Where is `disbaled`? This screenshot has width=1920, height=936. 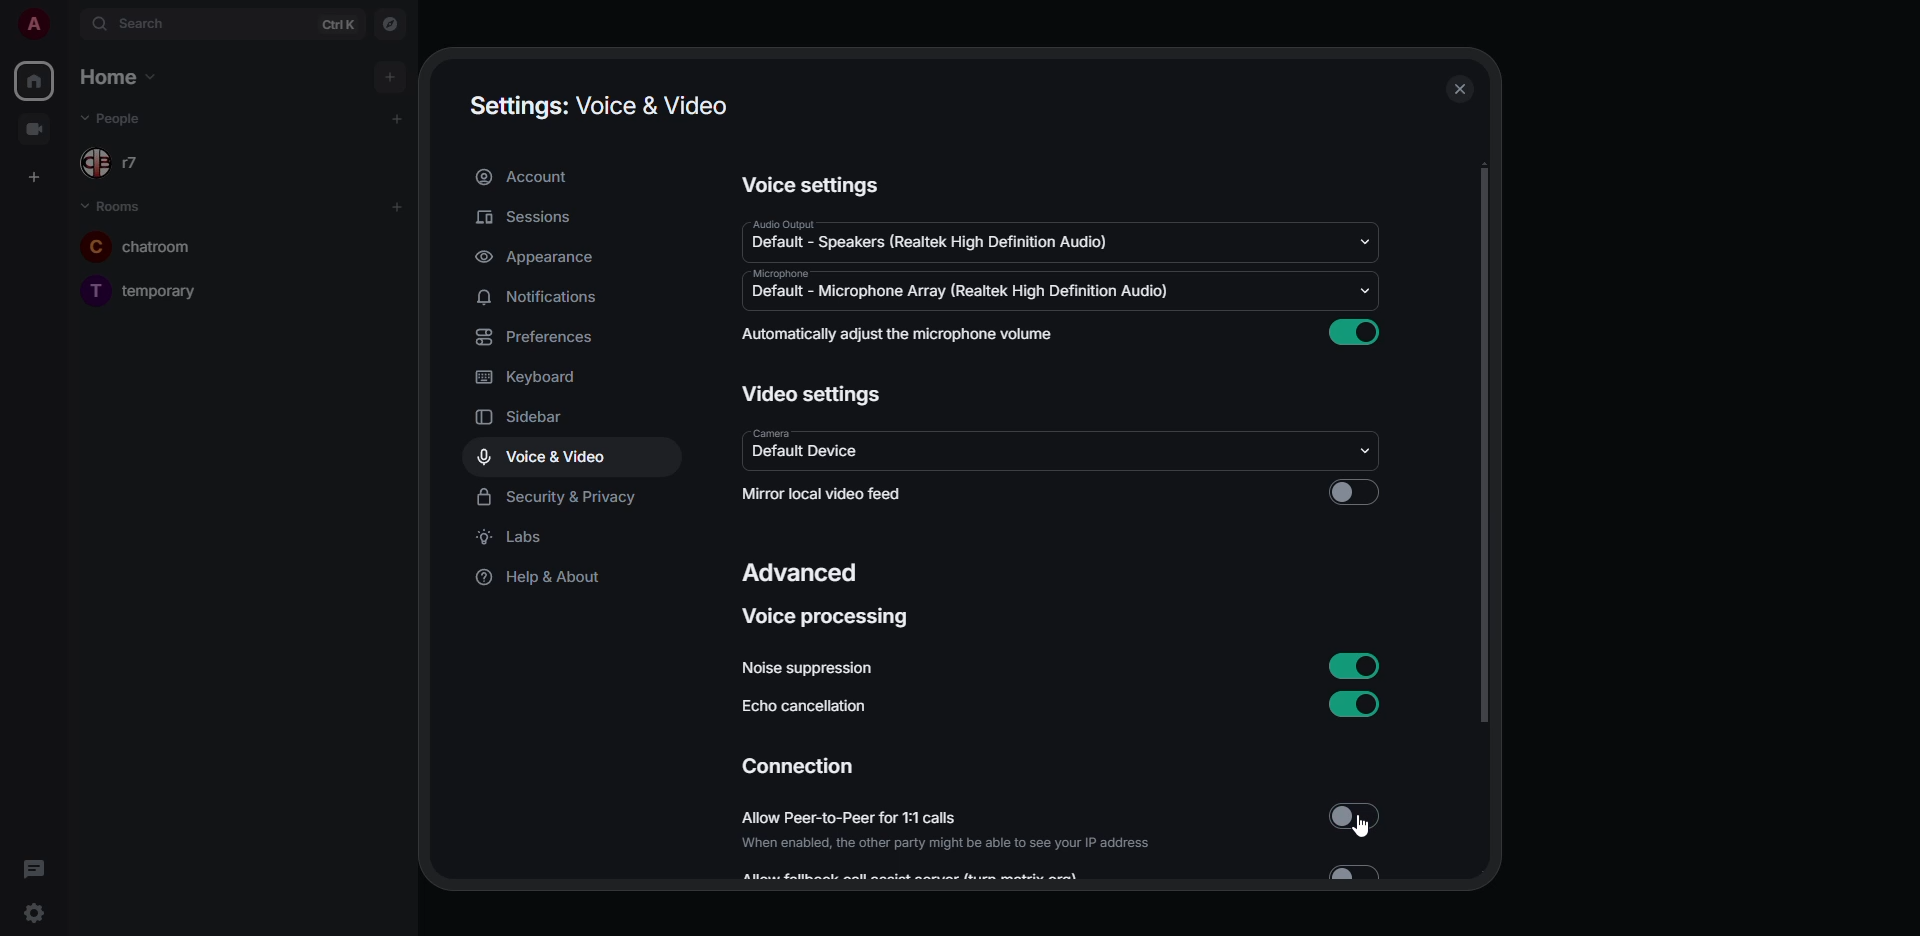
disbaled is located at coordinates (1353, 818).